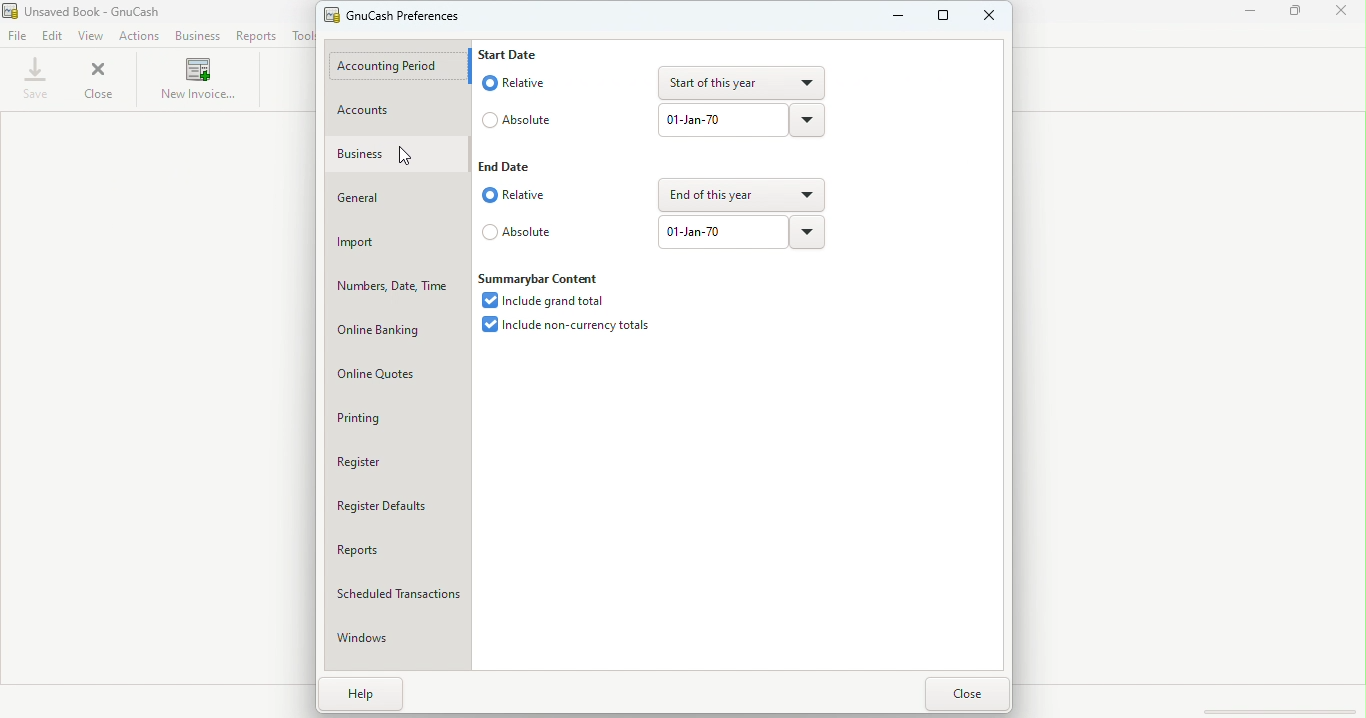 The image size is (1366, 718). I want to click on Relative, so click(512, 196).